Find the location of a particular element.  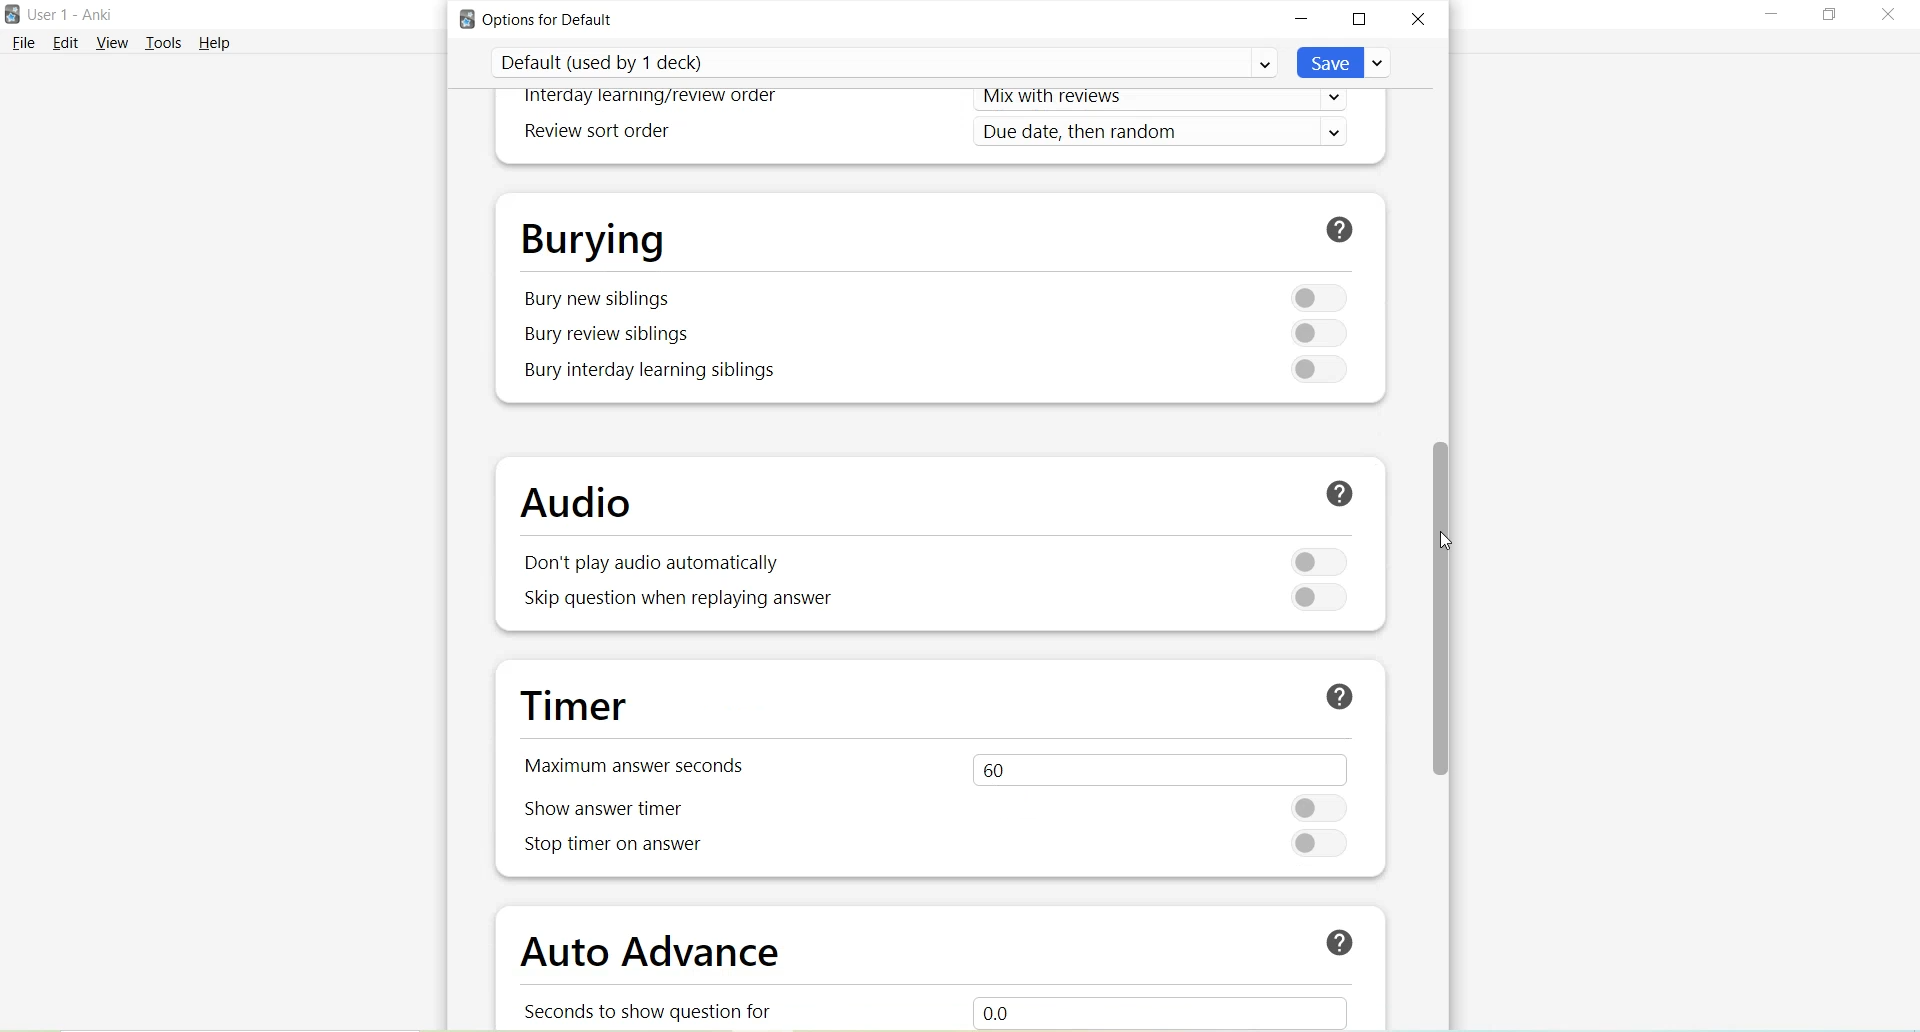

Toggle is located at coordinates (1313, 296).